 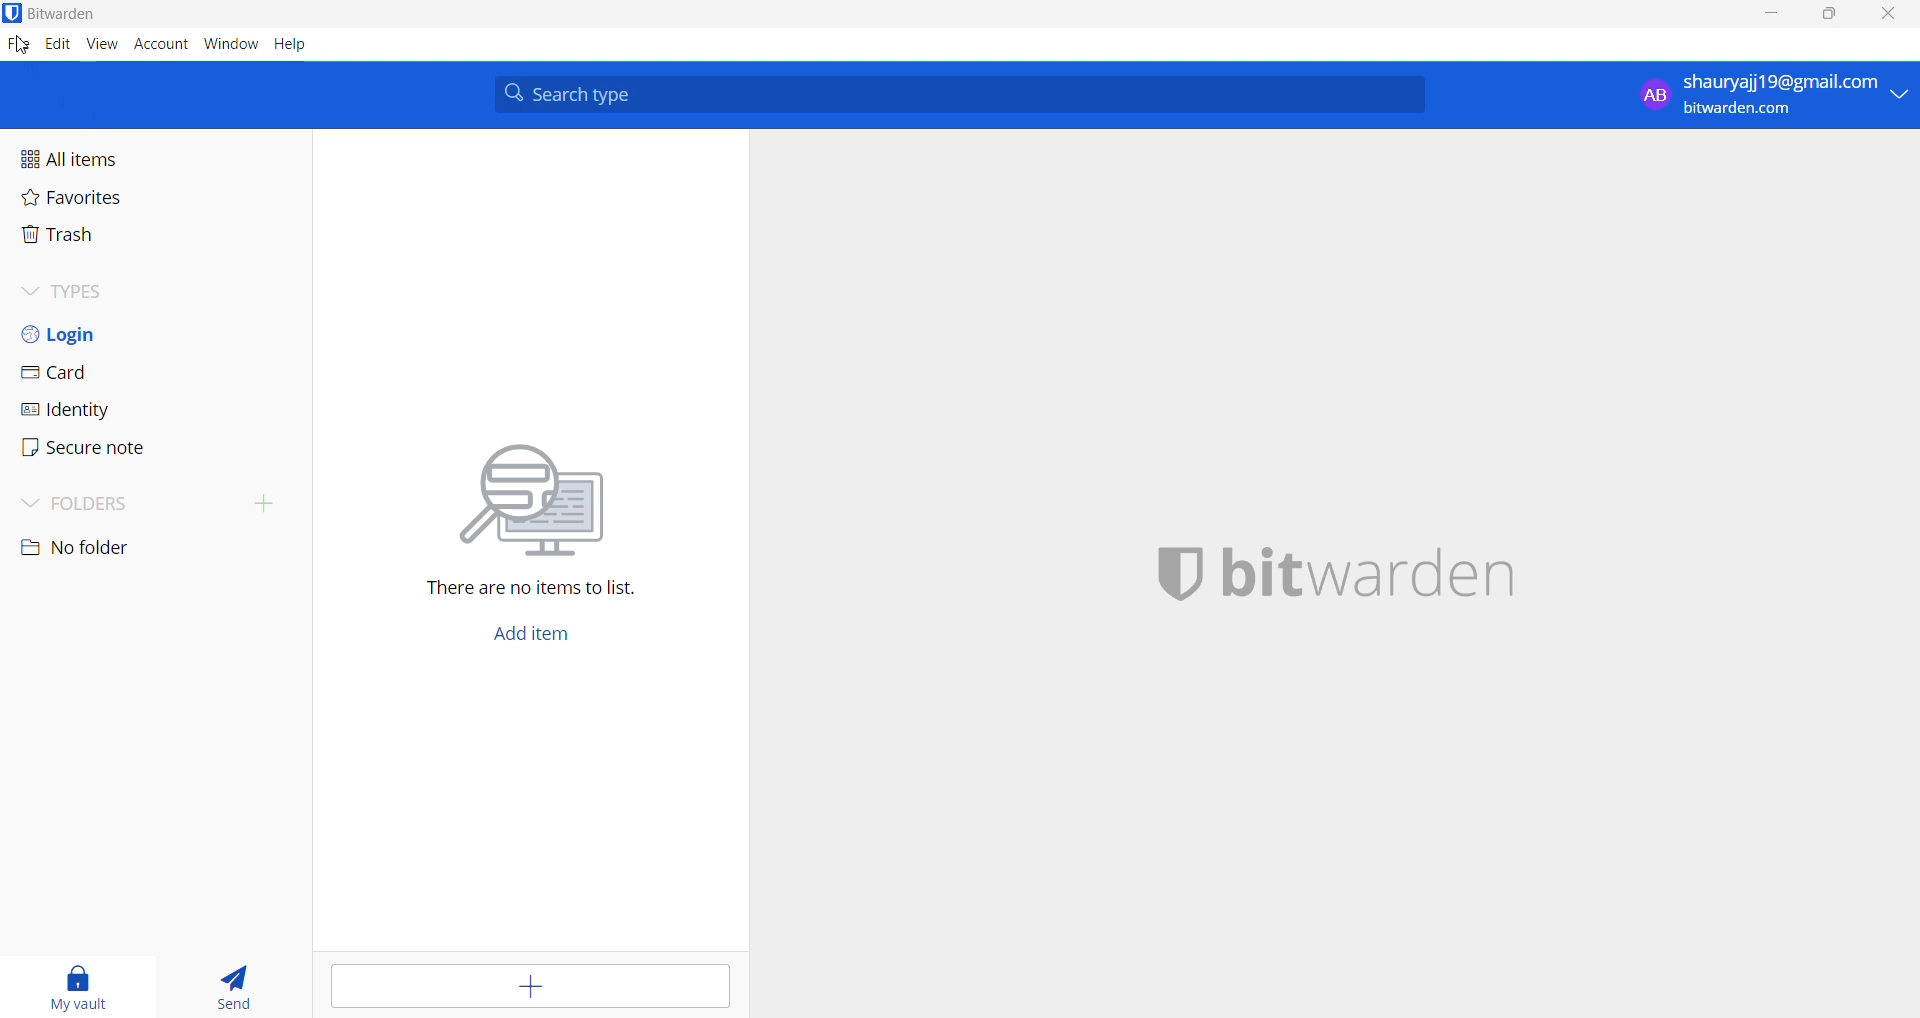 What do you see at coordinates (101, 45) in the screenshot?
I see `view` at bounding box center [101, 45].